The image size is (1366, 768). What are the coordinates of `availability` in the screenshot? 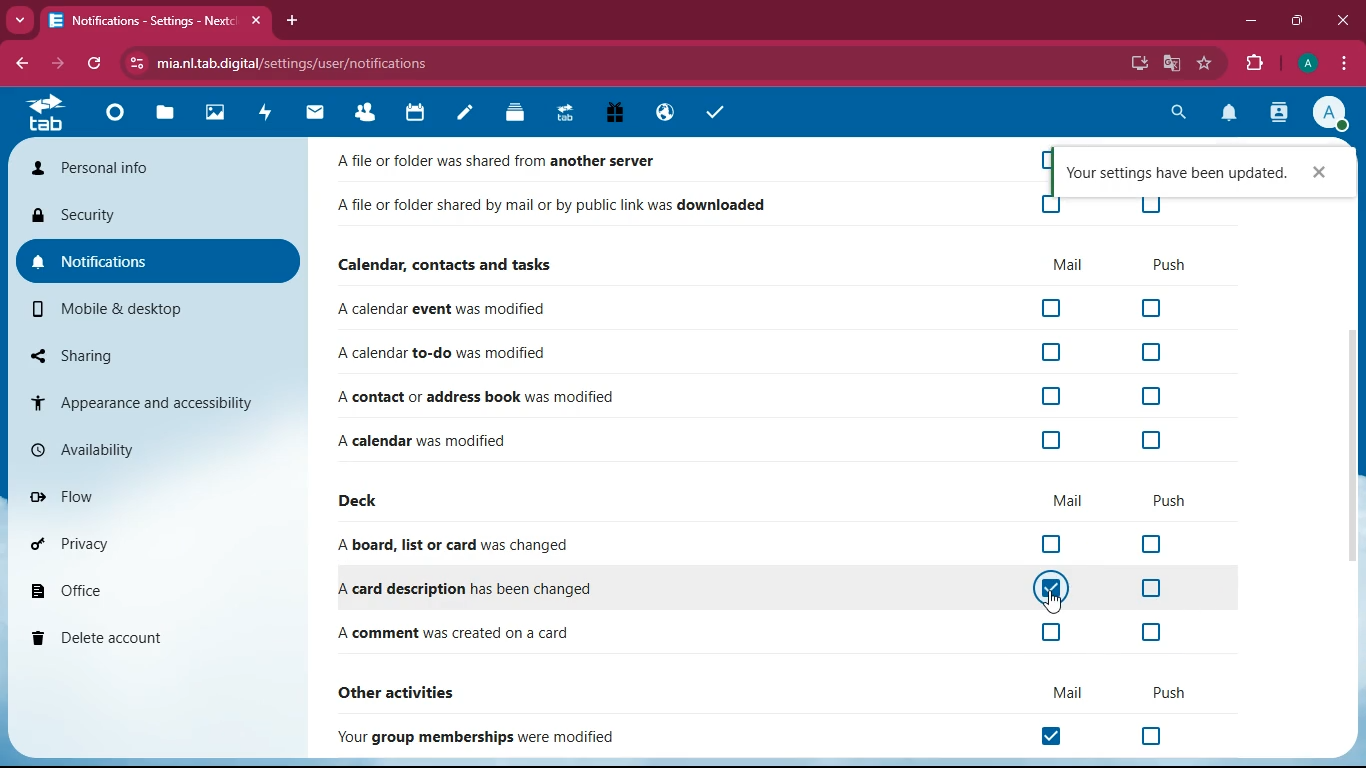 It's located at (155, 449).